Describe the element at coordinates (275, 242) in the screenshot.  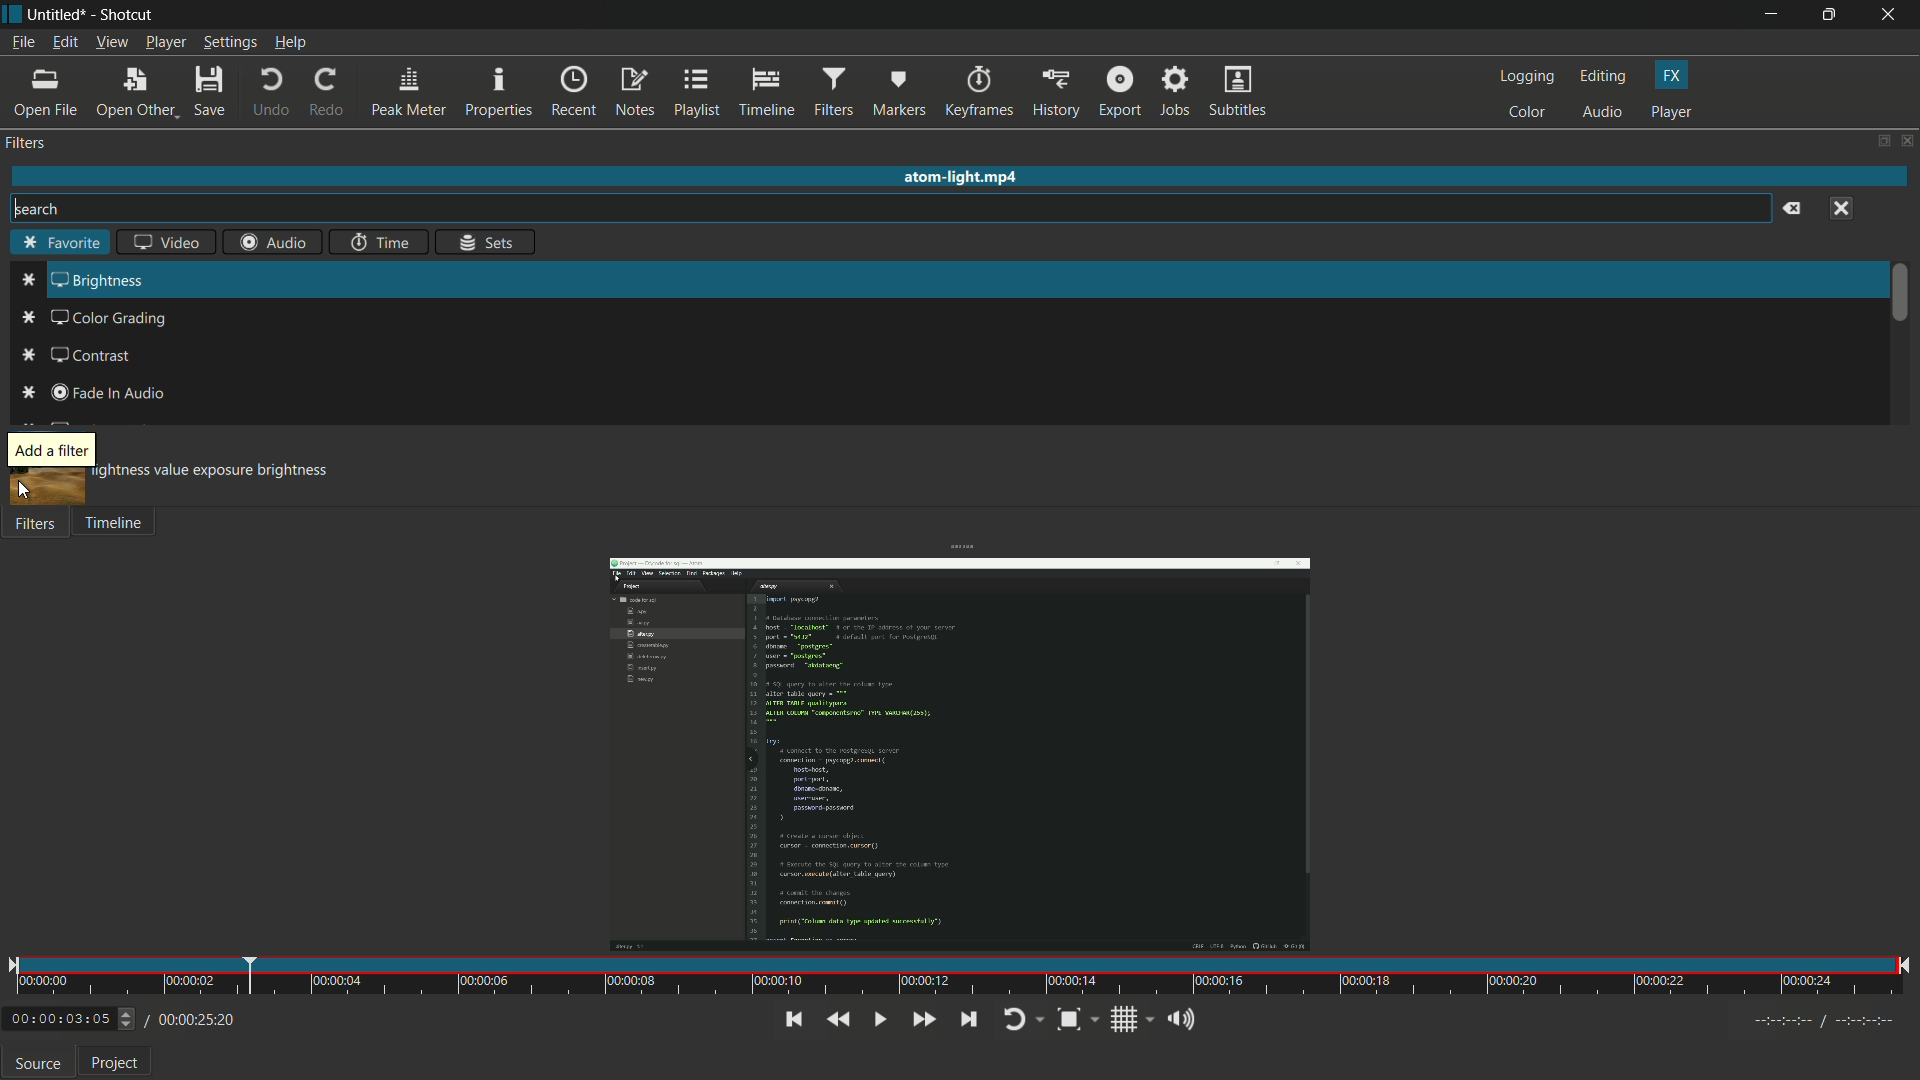
I see `audio` at that location.